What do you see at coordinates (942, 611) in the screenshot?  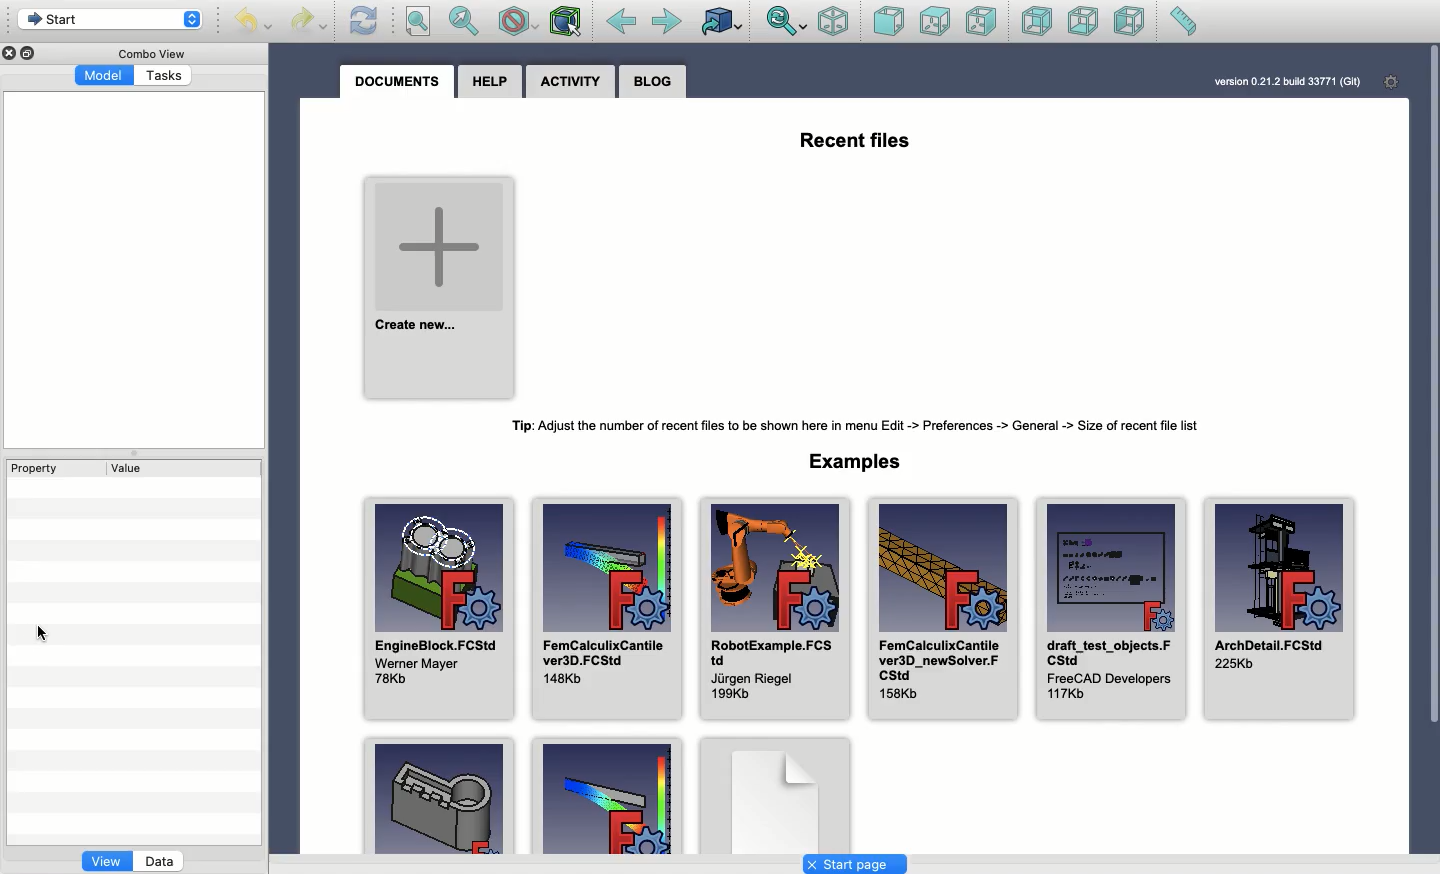 I see `FemCalculixCantile ver3D_newSolver.FCStd 158Kb` at bounding box center [942, 611].